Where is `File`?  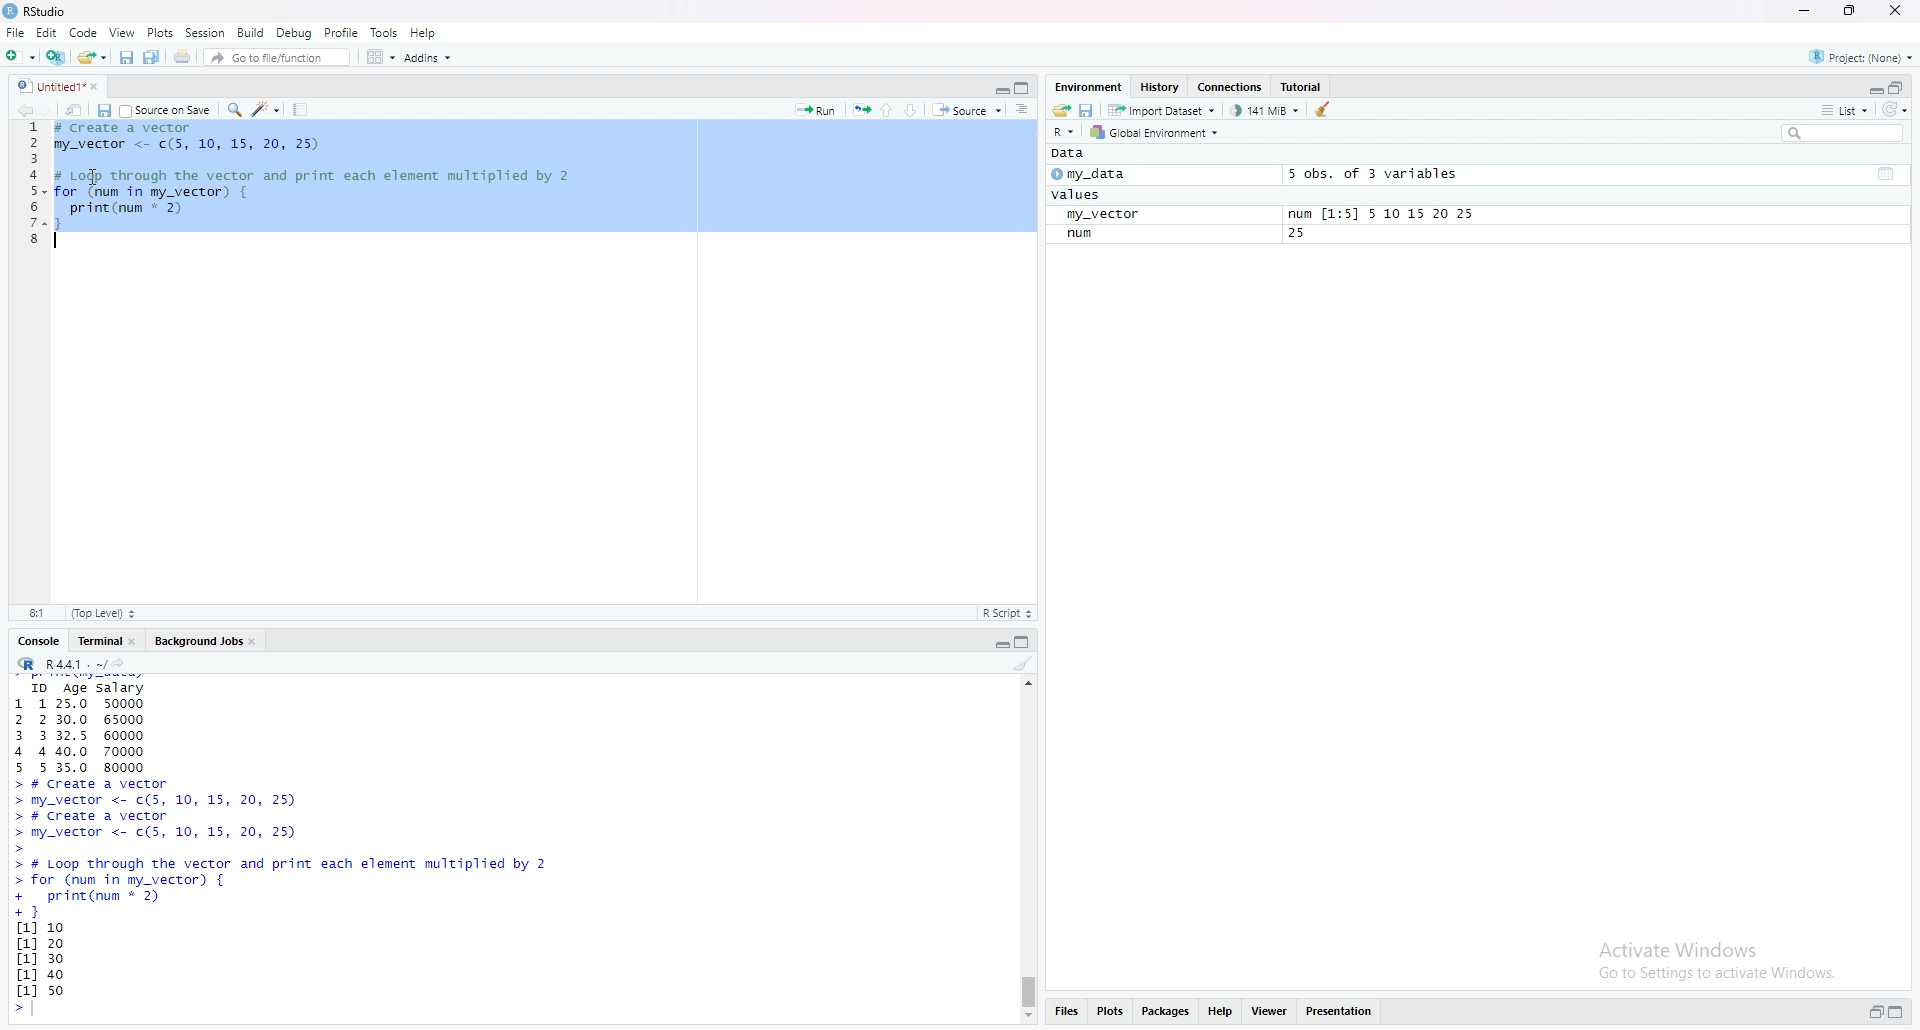
File is located at coordinates (13, 33).